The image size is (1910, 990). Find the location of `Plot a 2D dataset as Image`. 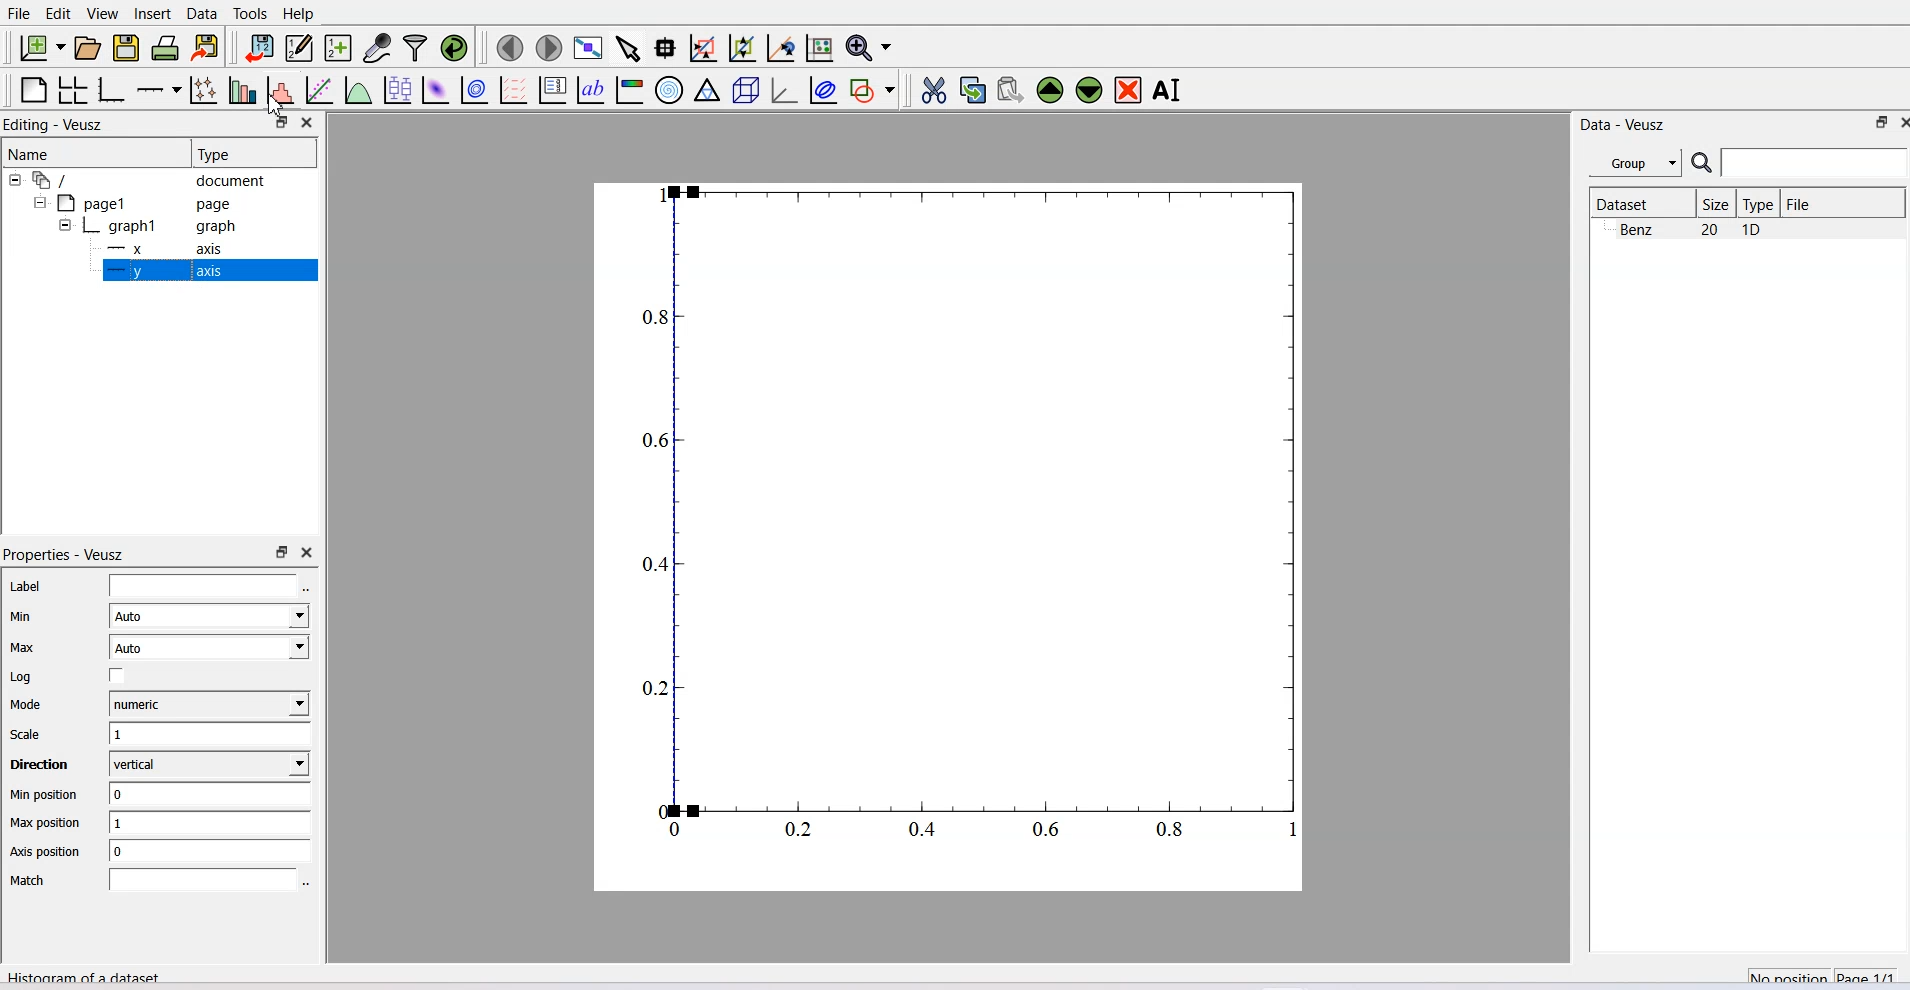

Plot a 2D dataset as Image is located at coordinates (435, 89).